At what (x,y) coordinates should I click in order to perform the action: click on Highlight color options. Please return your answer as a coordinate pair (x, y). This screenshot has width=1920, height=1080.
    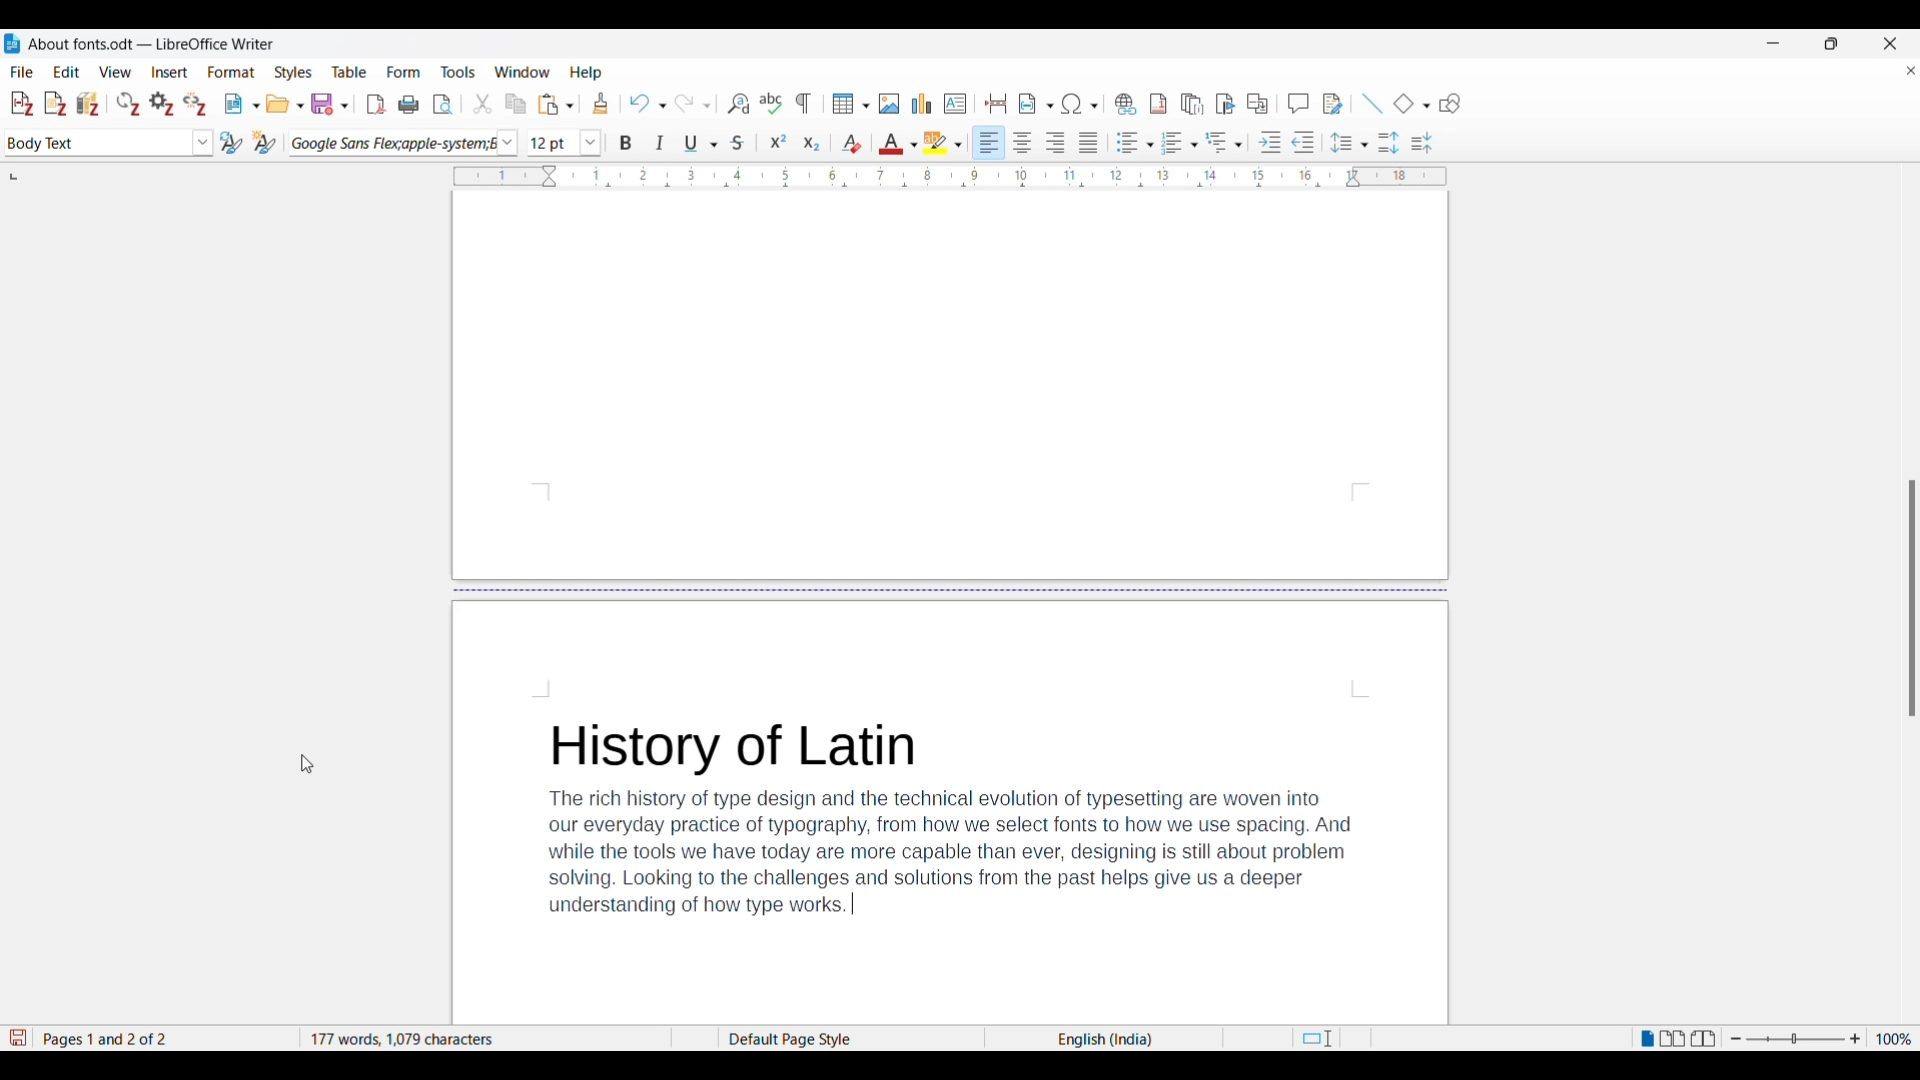
    Looking at the image, I should click on (942, 143).